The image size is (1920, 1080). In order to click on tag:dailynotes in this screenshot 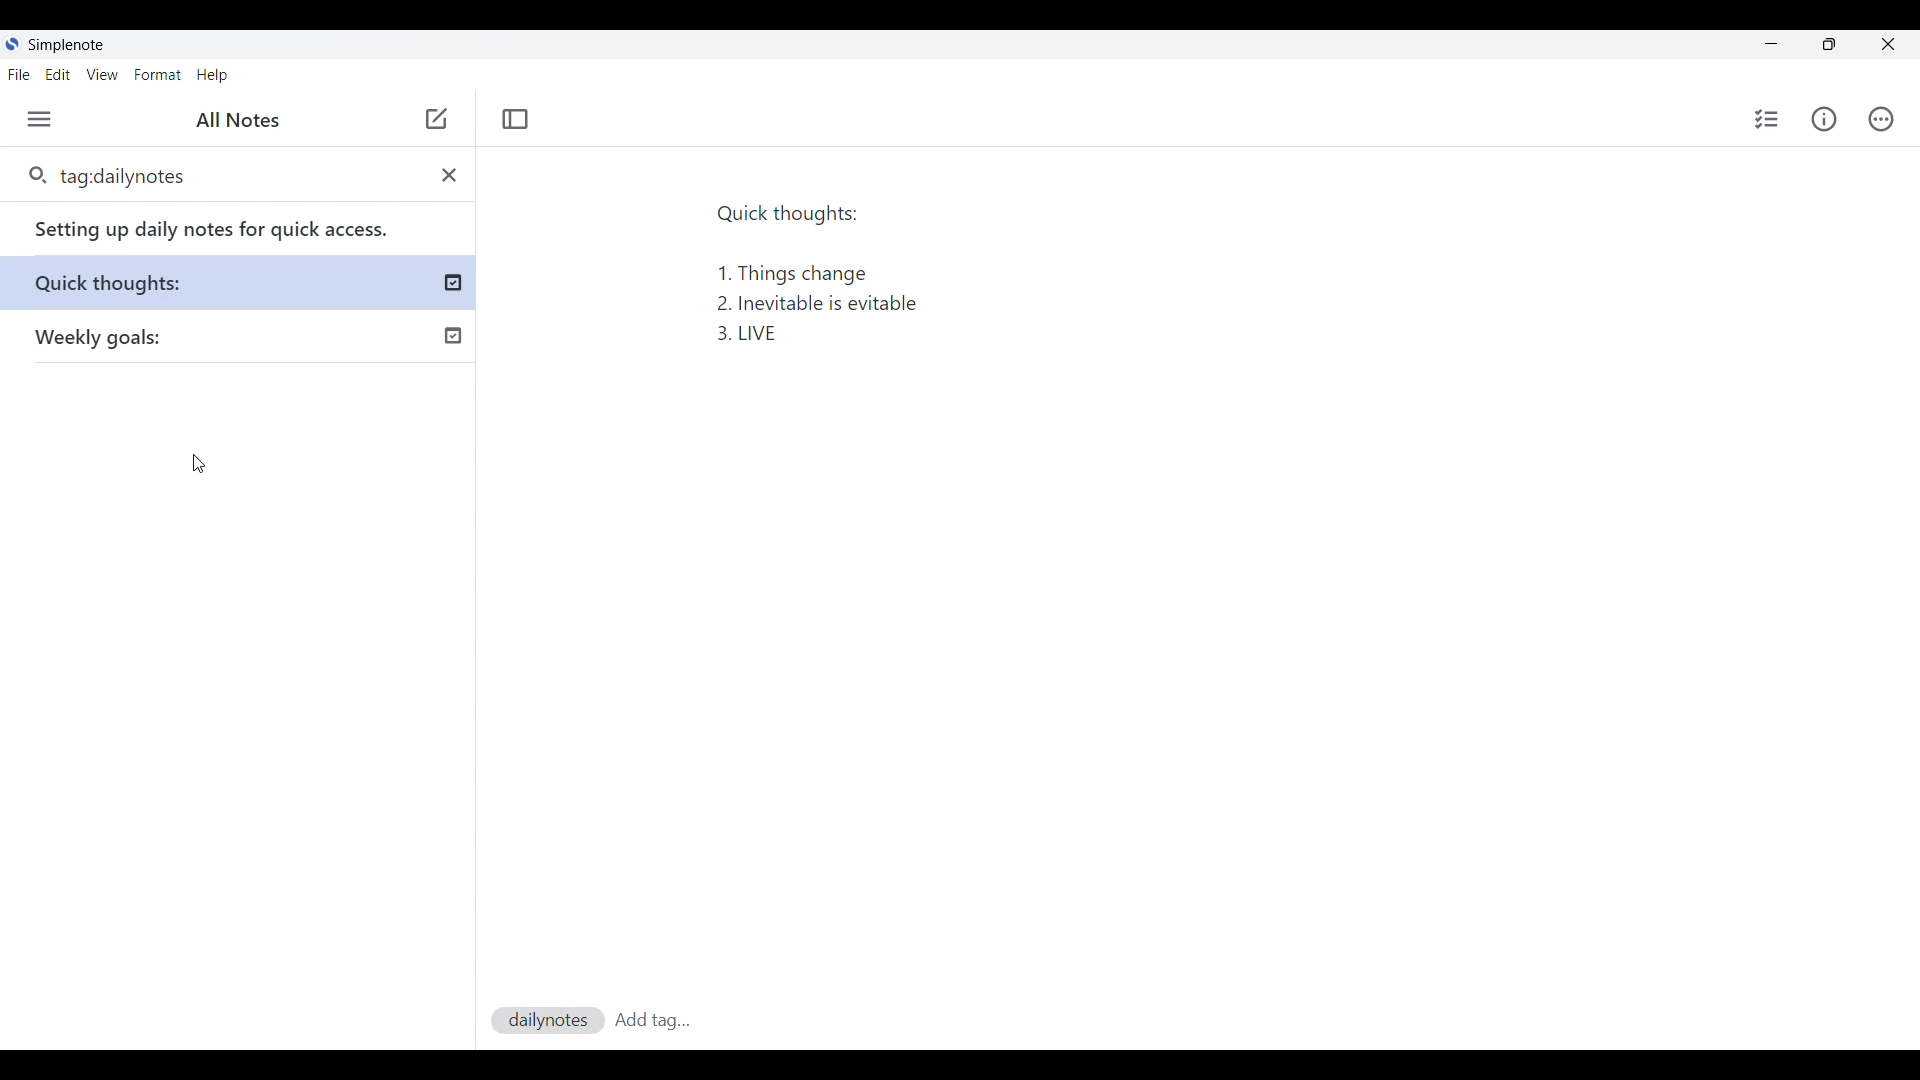, I will do `click(205, 174)`.